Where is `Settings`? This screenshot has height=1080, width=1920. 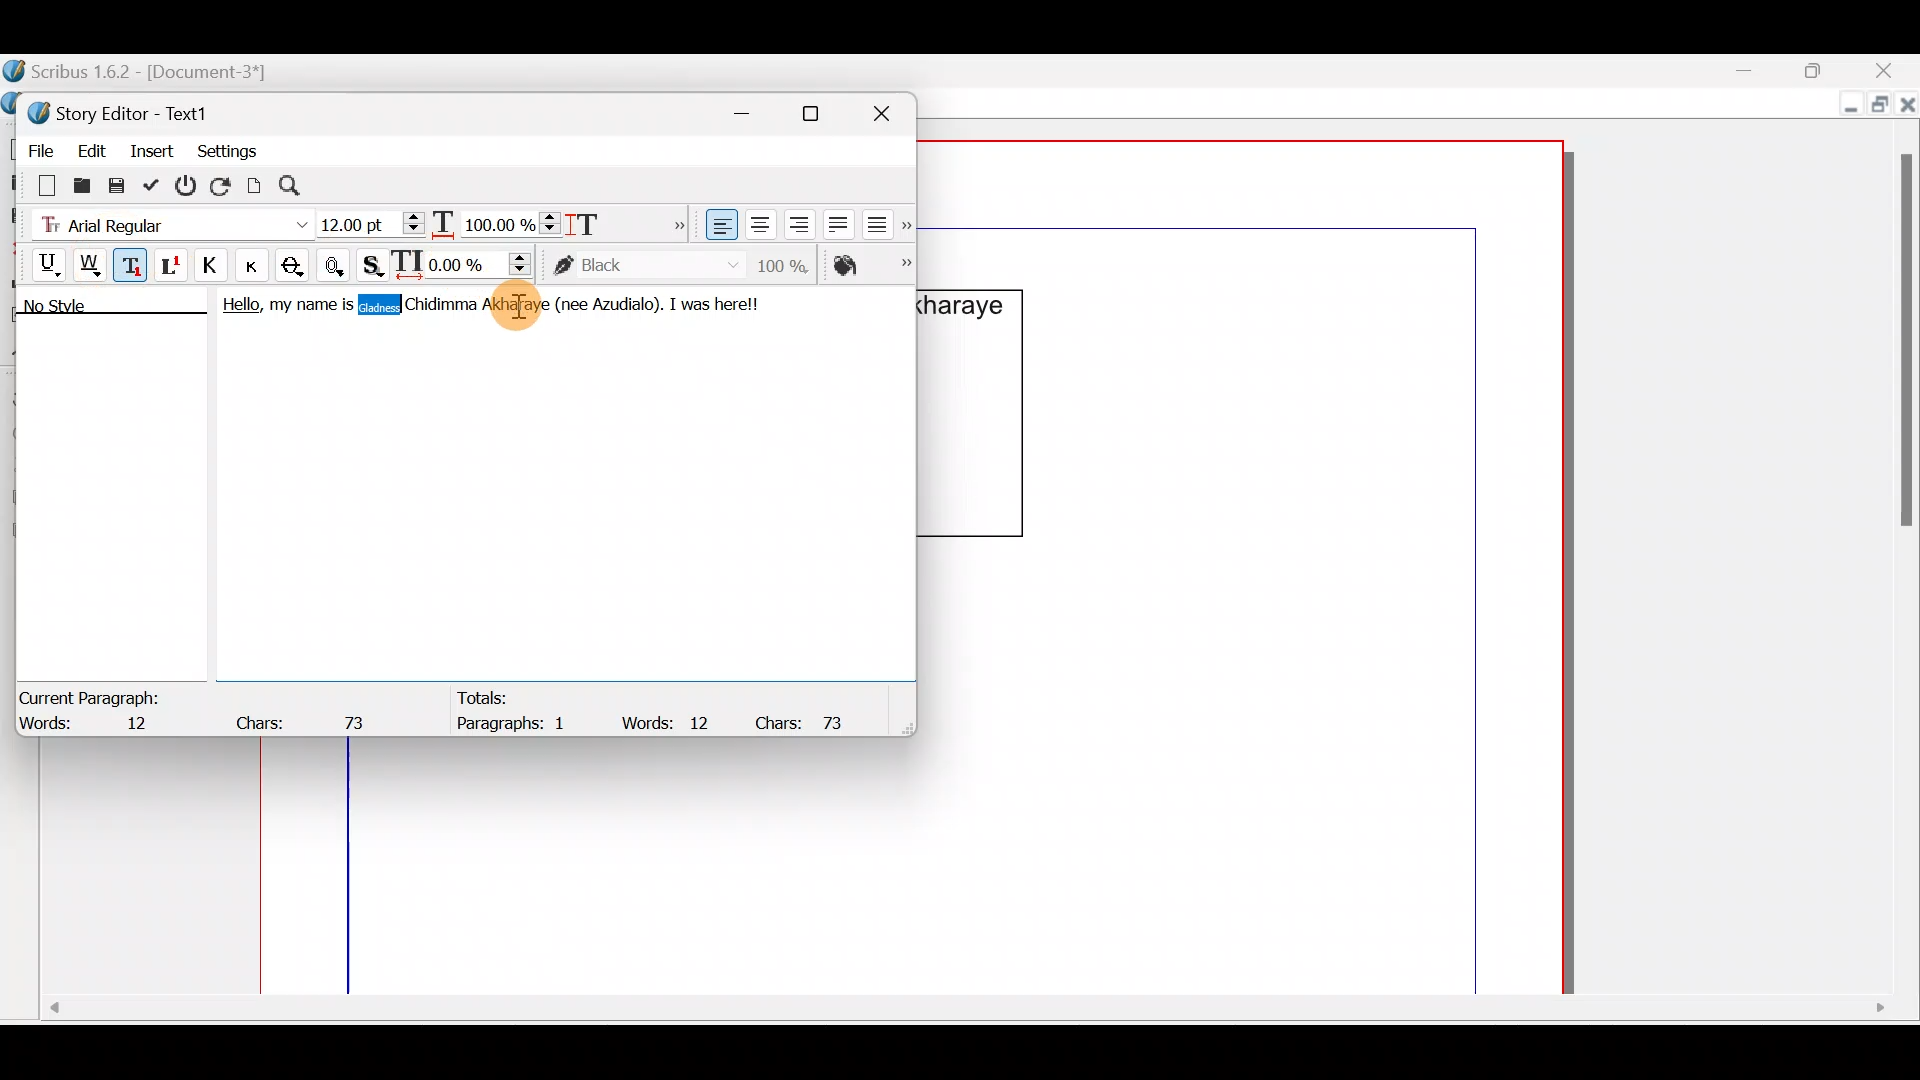
Settings is located at coordinates (227, 149).